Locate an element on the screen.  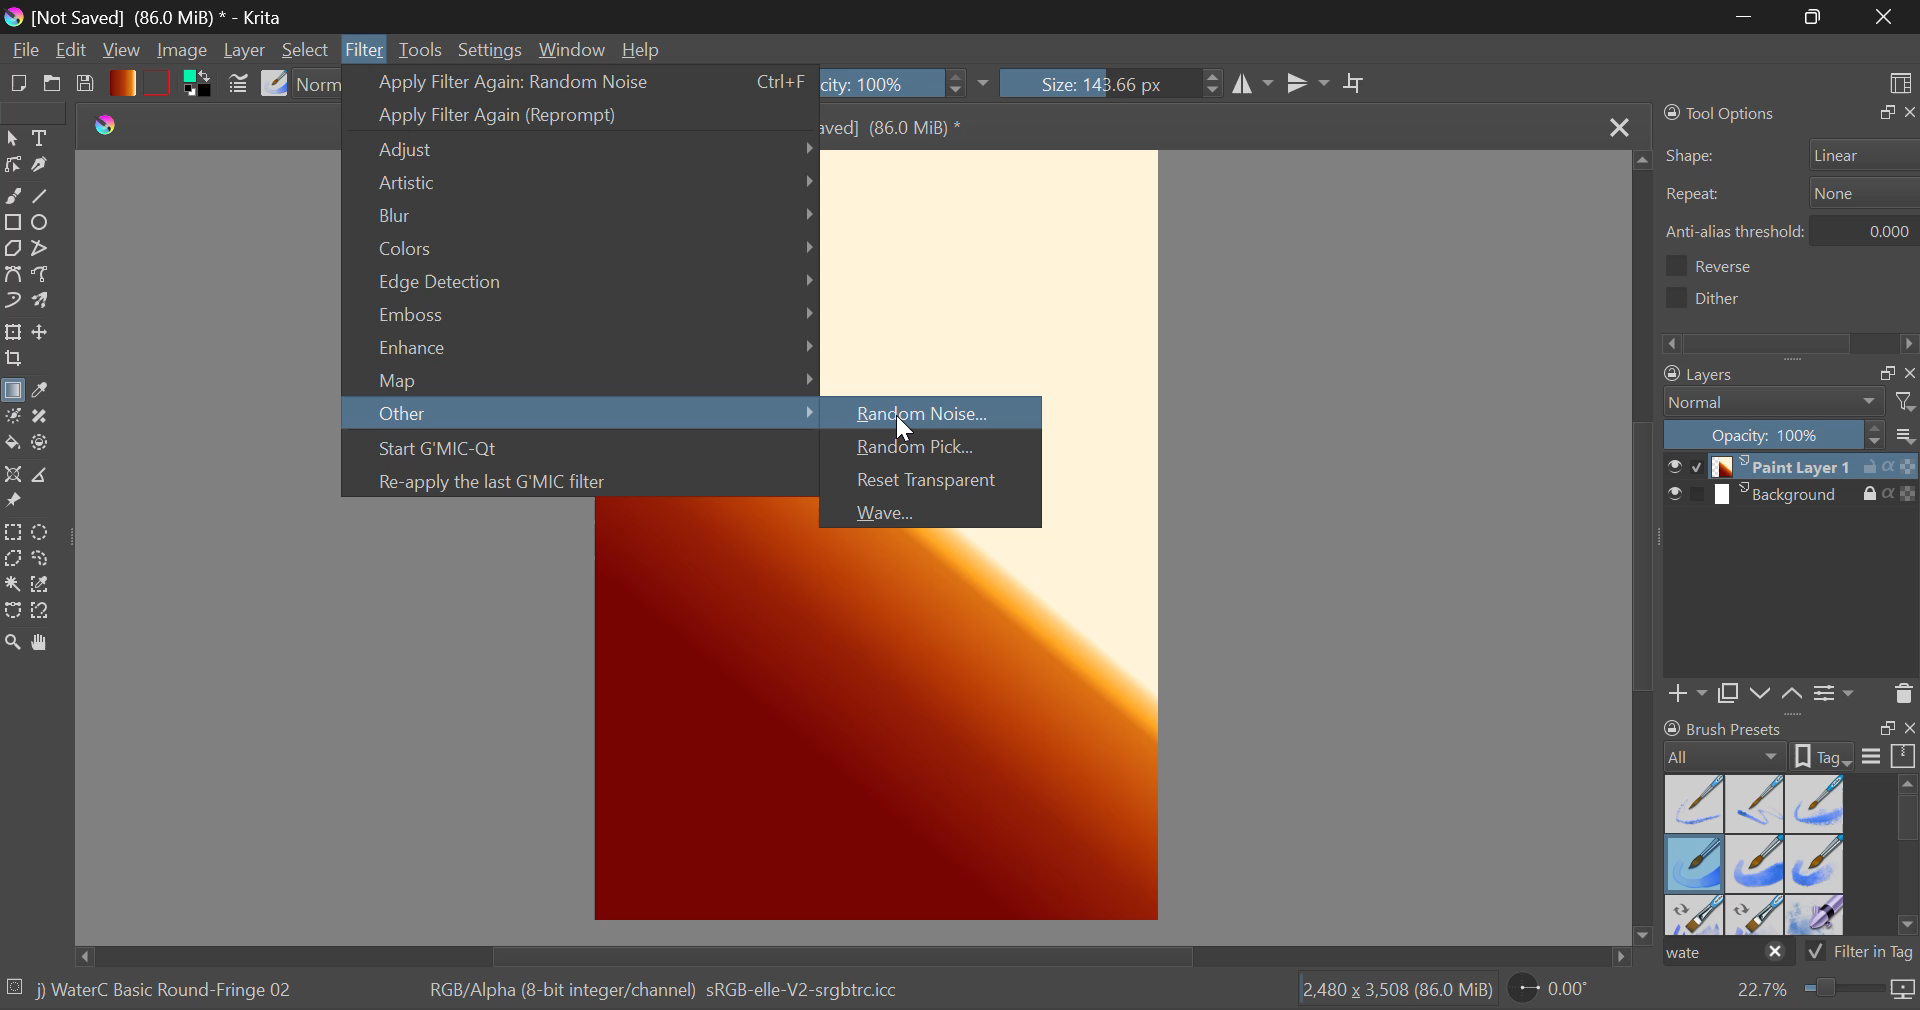
Image is located at coordinates (186, 53).